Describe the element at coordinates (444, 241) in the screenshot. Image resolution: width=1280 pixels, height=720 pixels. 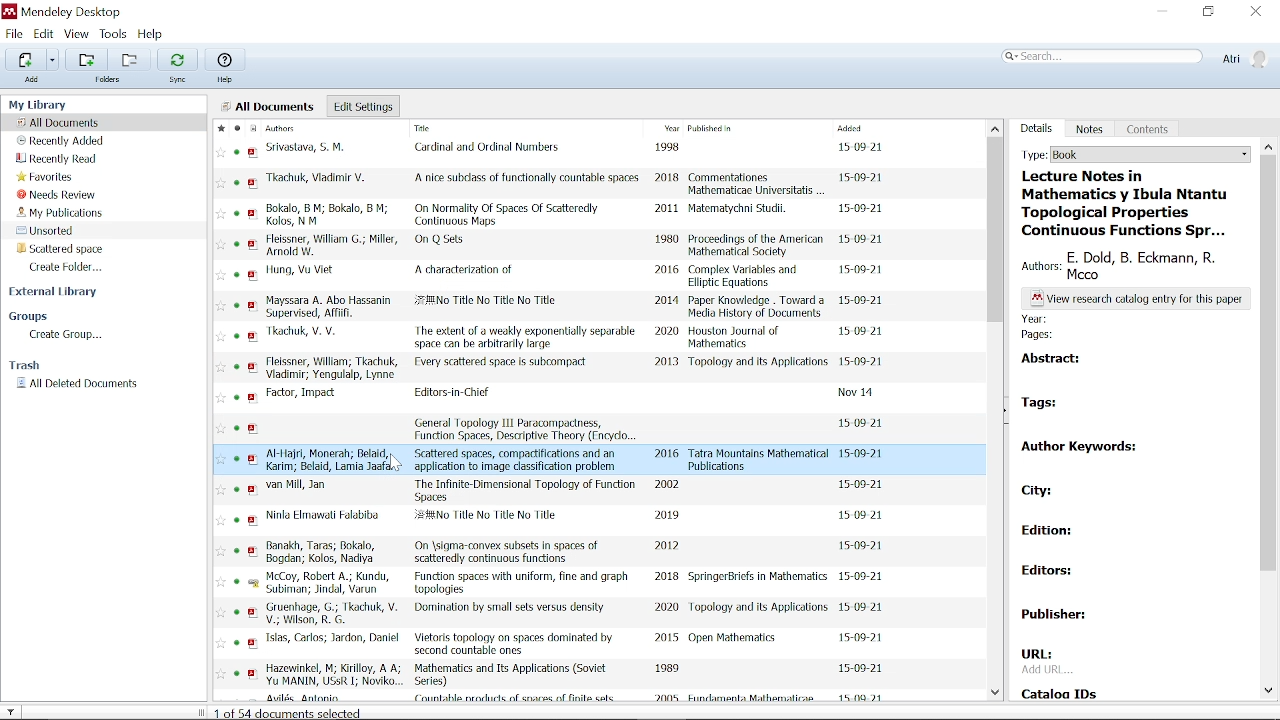
I see `title` at that location.